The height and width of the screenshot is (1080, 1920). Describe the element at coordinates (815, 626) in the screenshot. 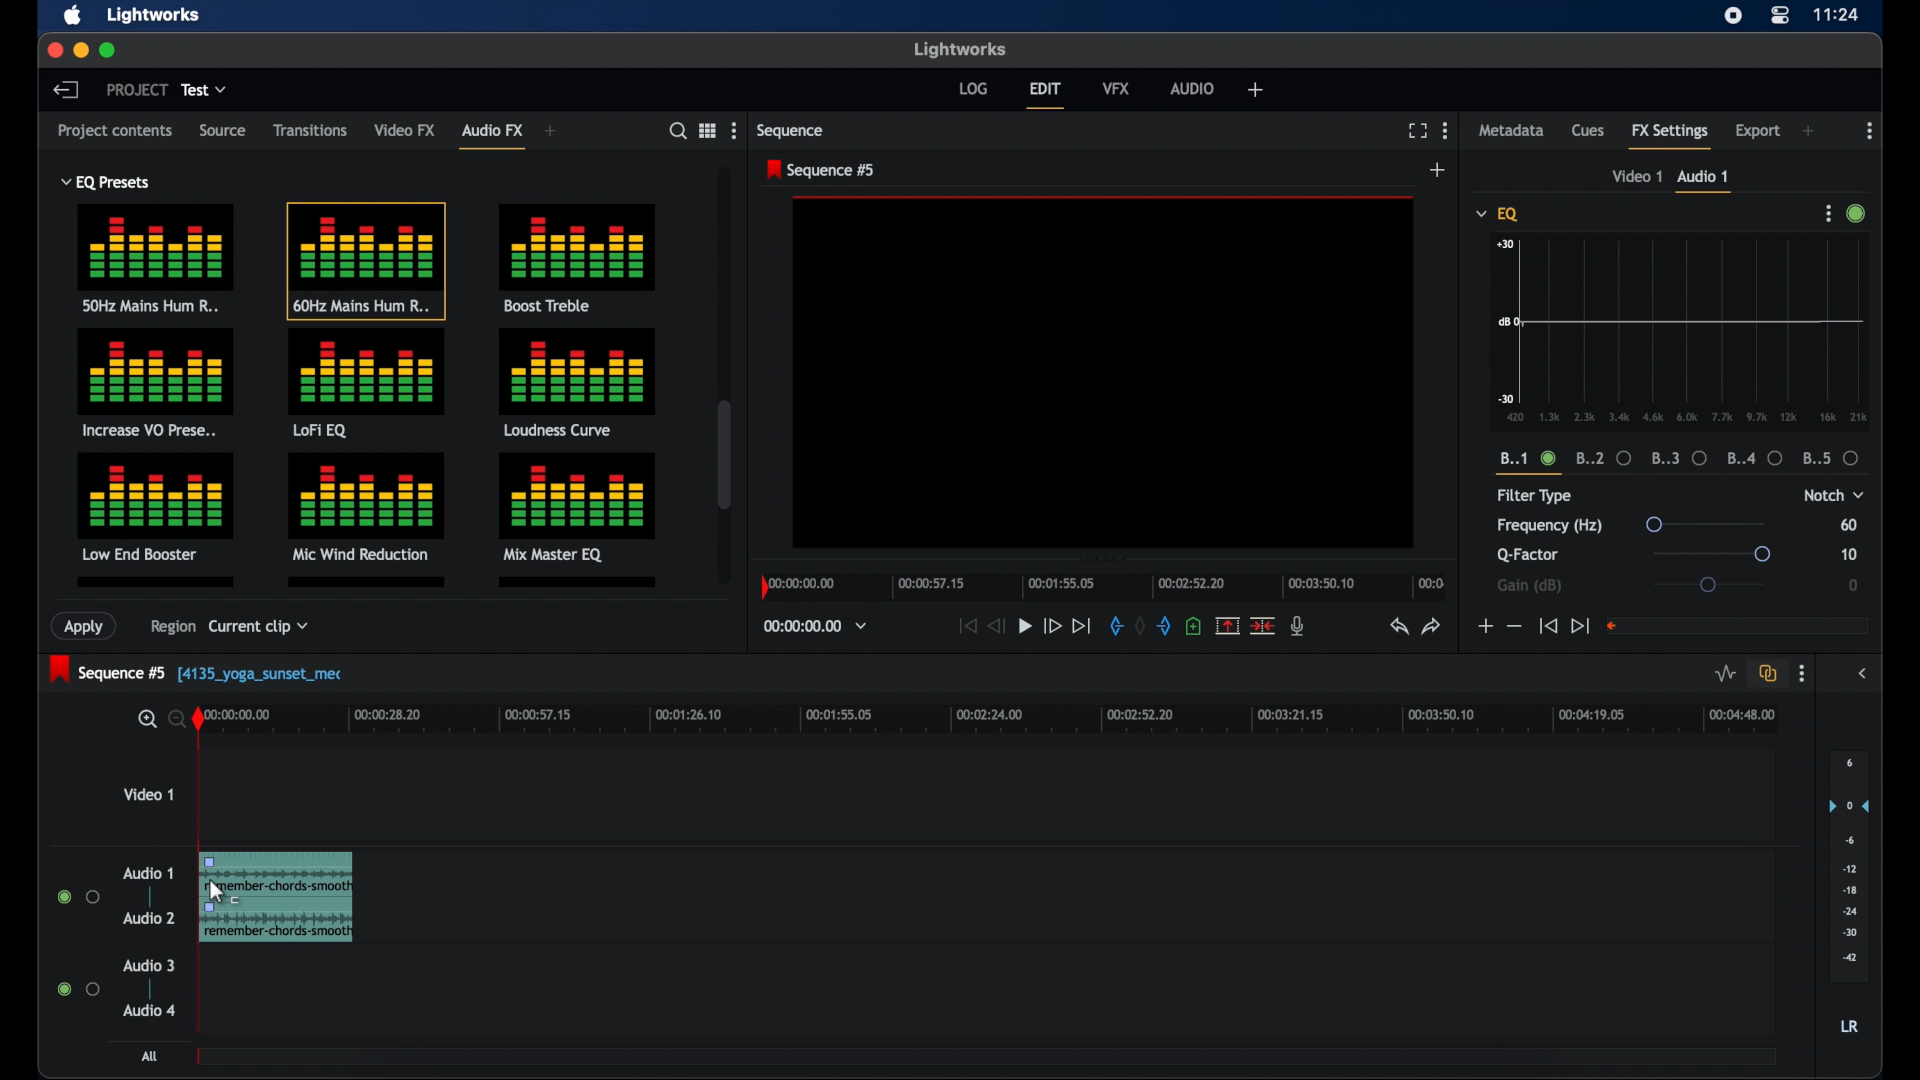

I see `timecodes and reels` at that location.